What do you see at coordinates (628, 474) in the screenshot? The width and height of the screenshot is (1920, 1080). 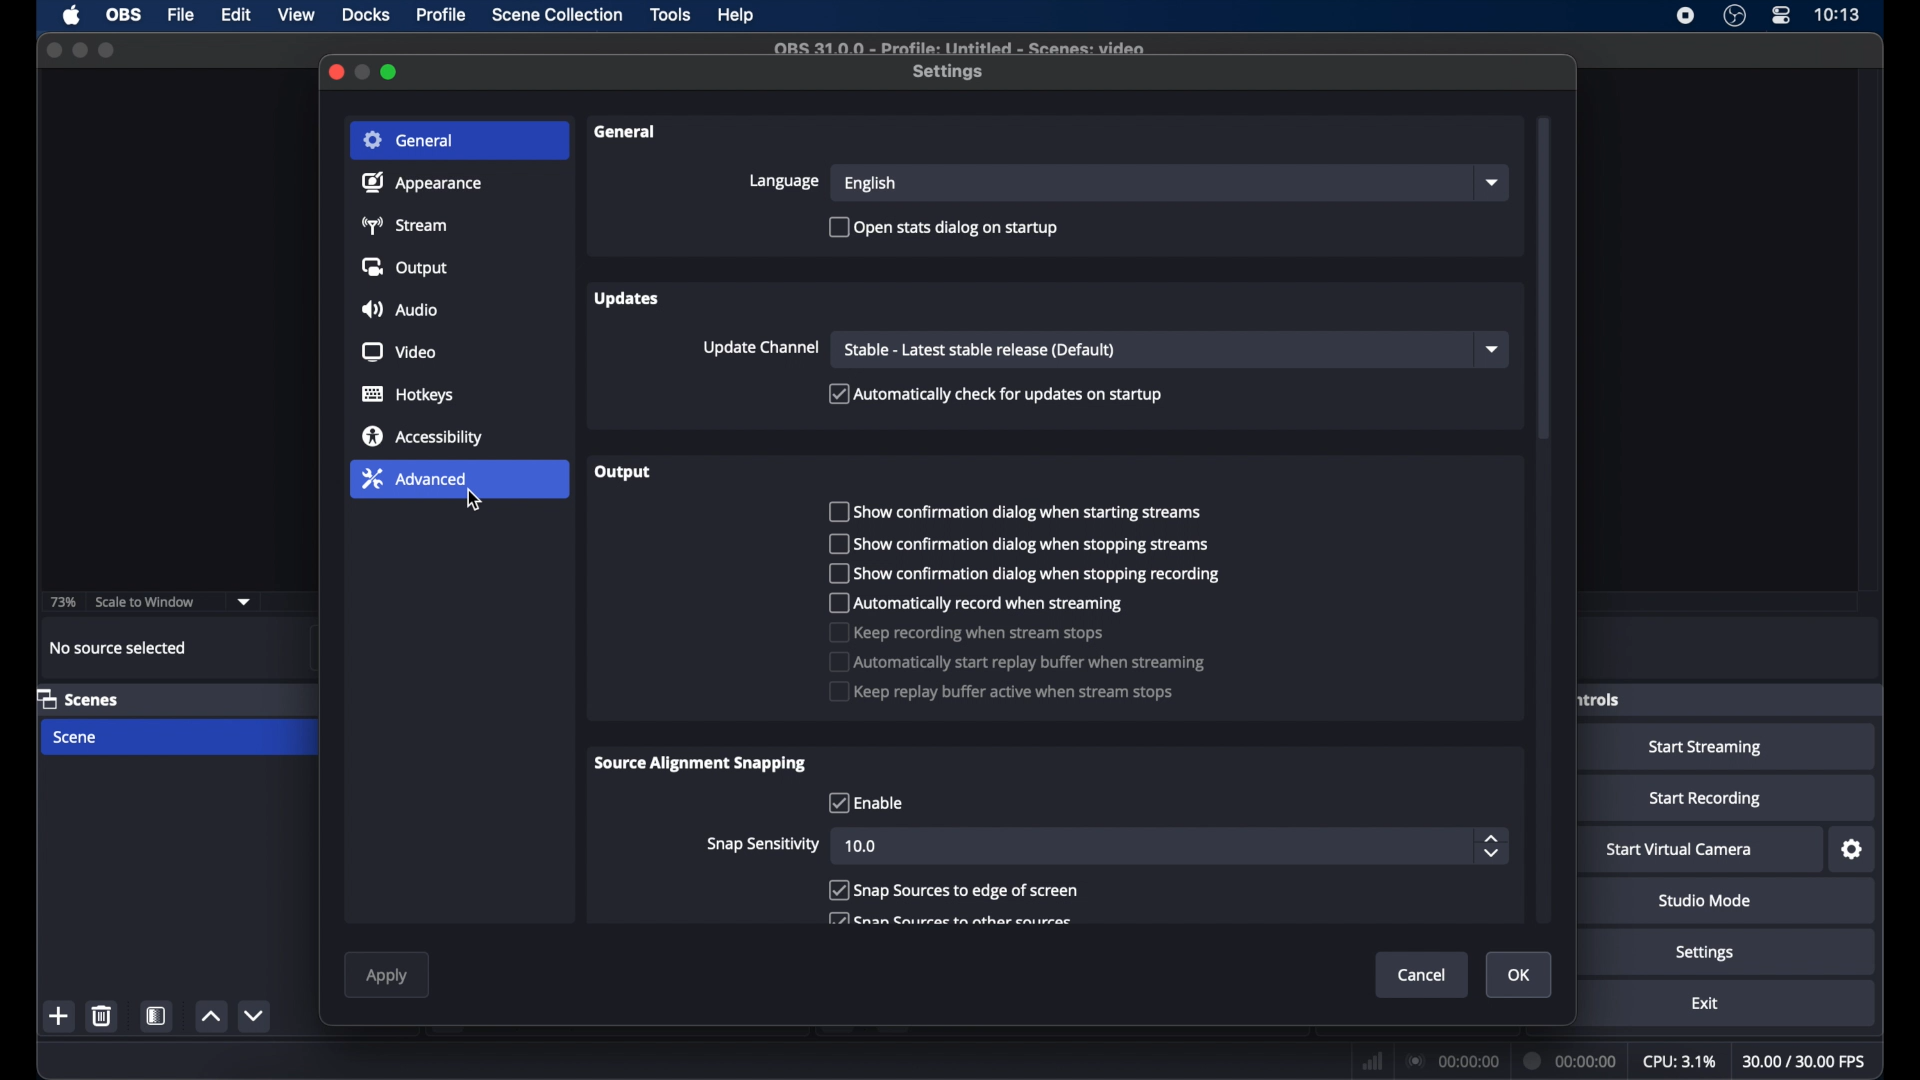 I see `output` at bounding box center [628, 474].